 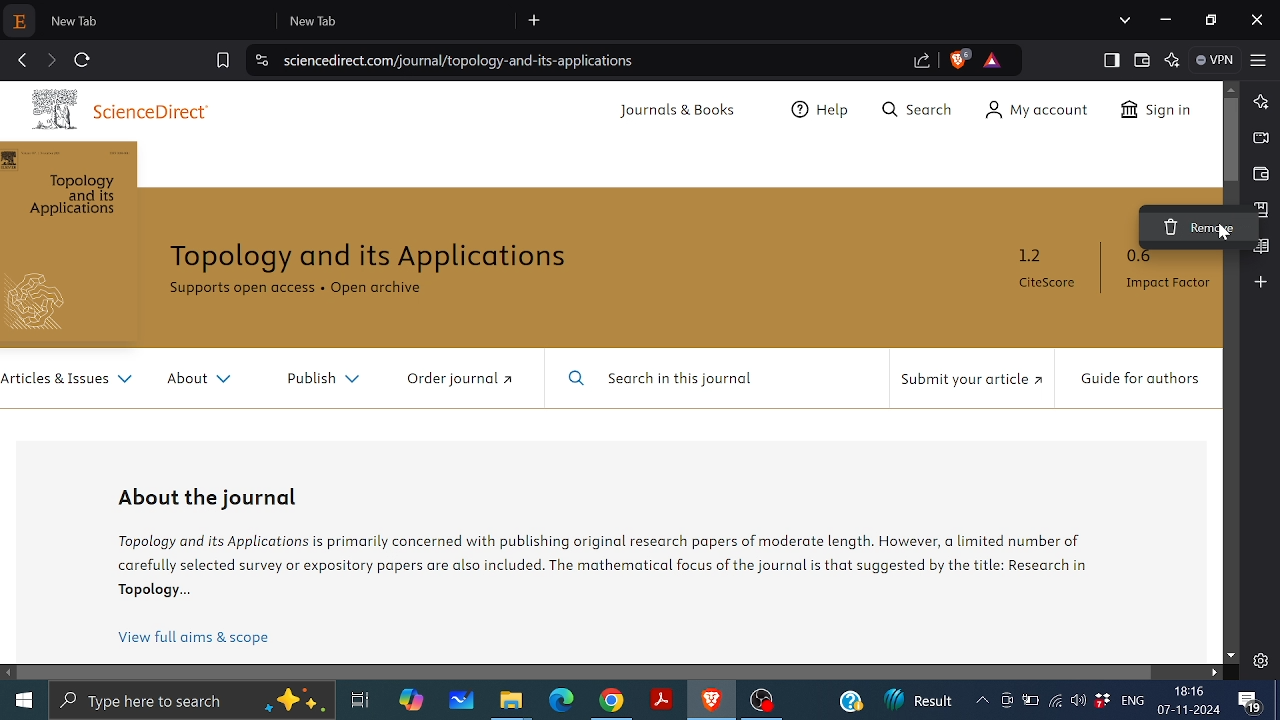 I want to click on Settings, so click(x=1260, y=661).